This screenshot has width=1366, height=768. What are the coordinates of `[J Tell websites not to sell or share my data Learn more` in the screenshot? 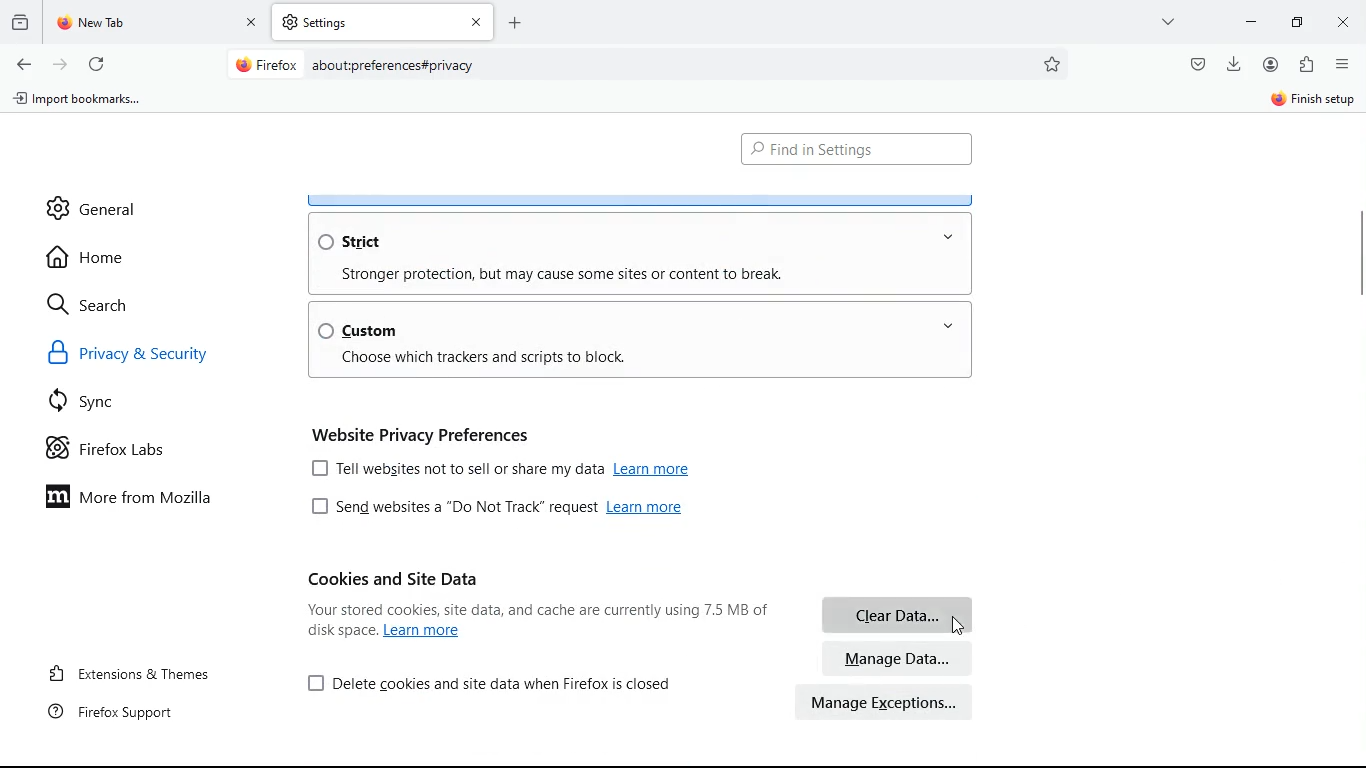 It's located at (506, 467).